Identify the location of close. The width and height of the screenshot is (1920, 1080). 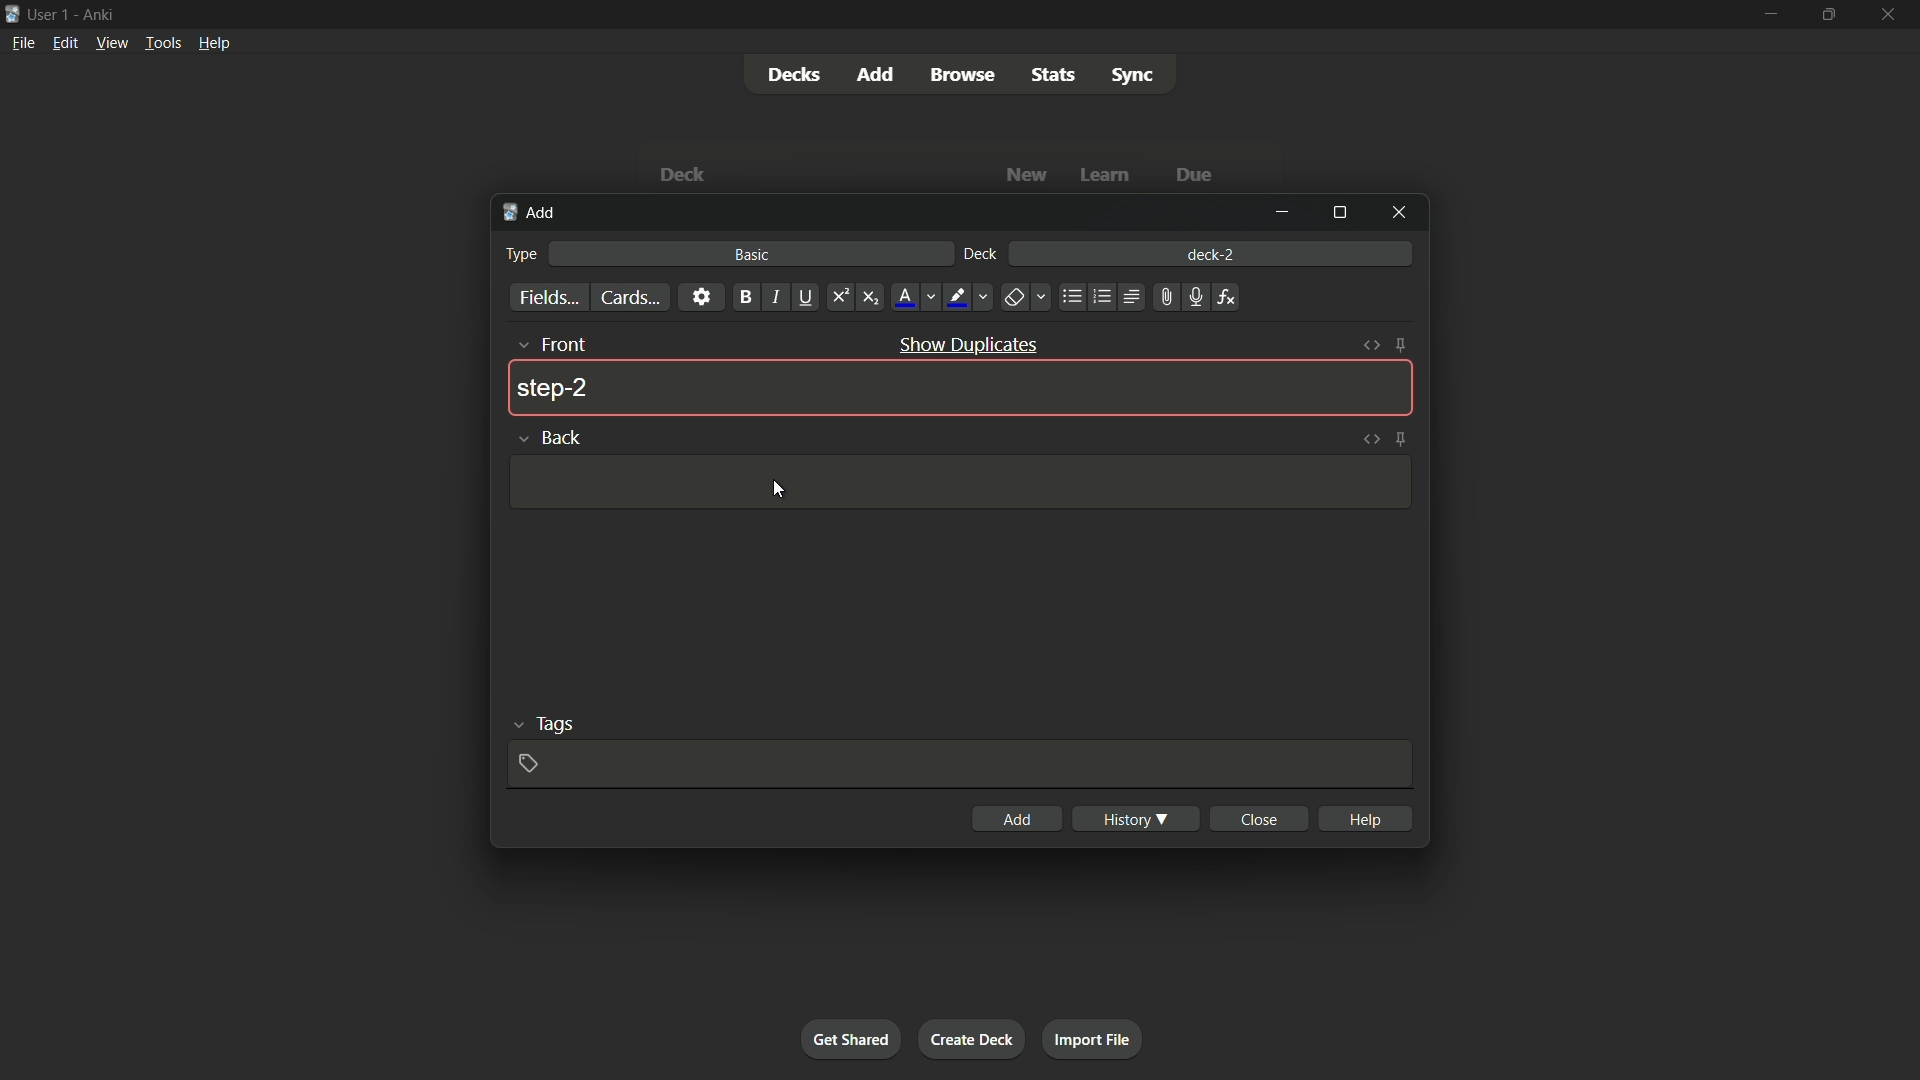
(1258, 819).